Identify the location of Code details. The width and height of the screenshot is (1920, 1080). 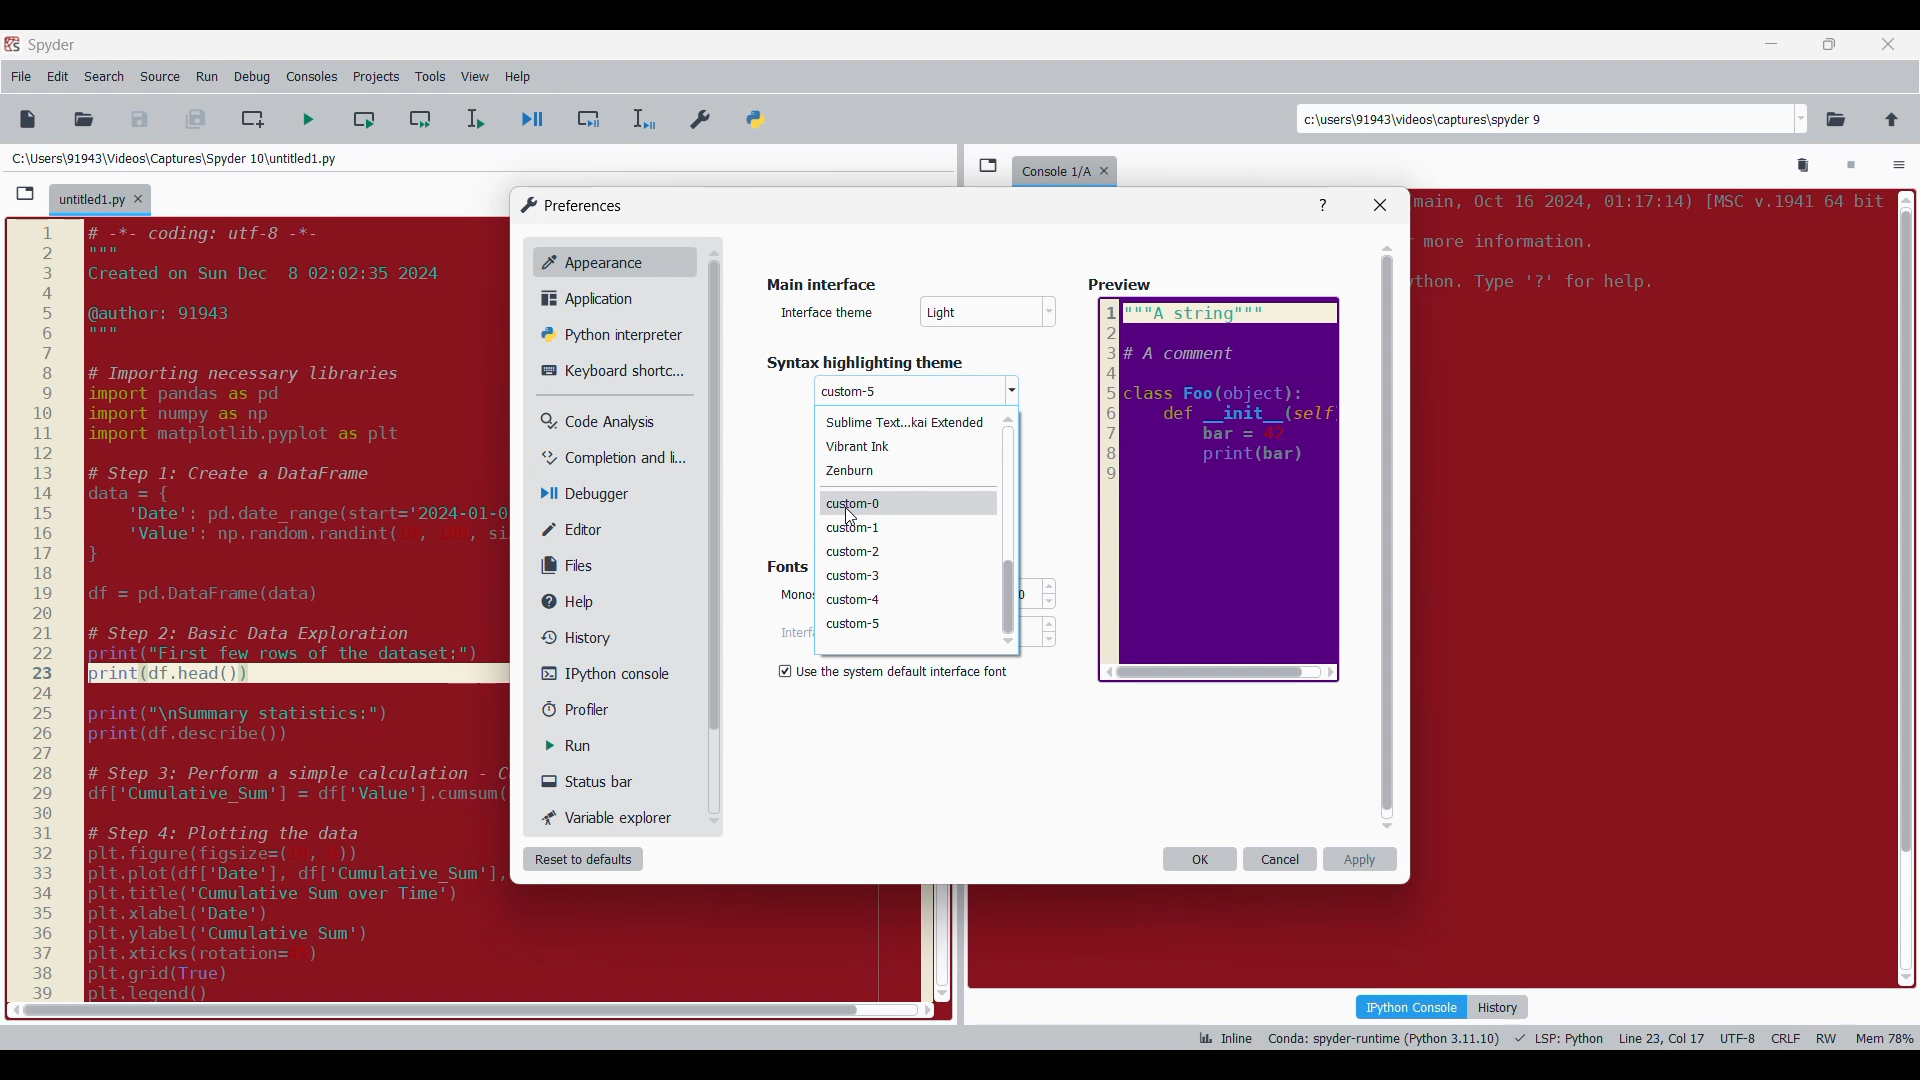
(1554, 1038).